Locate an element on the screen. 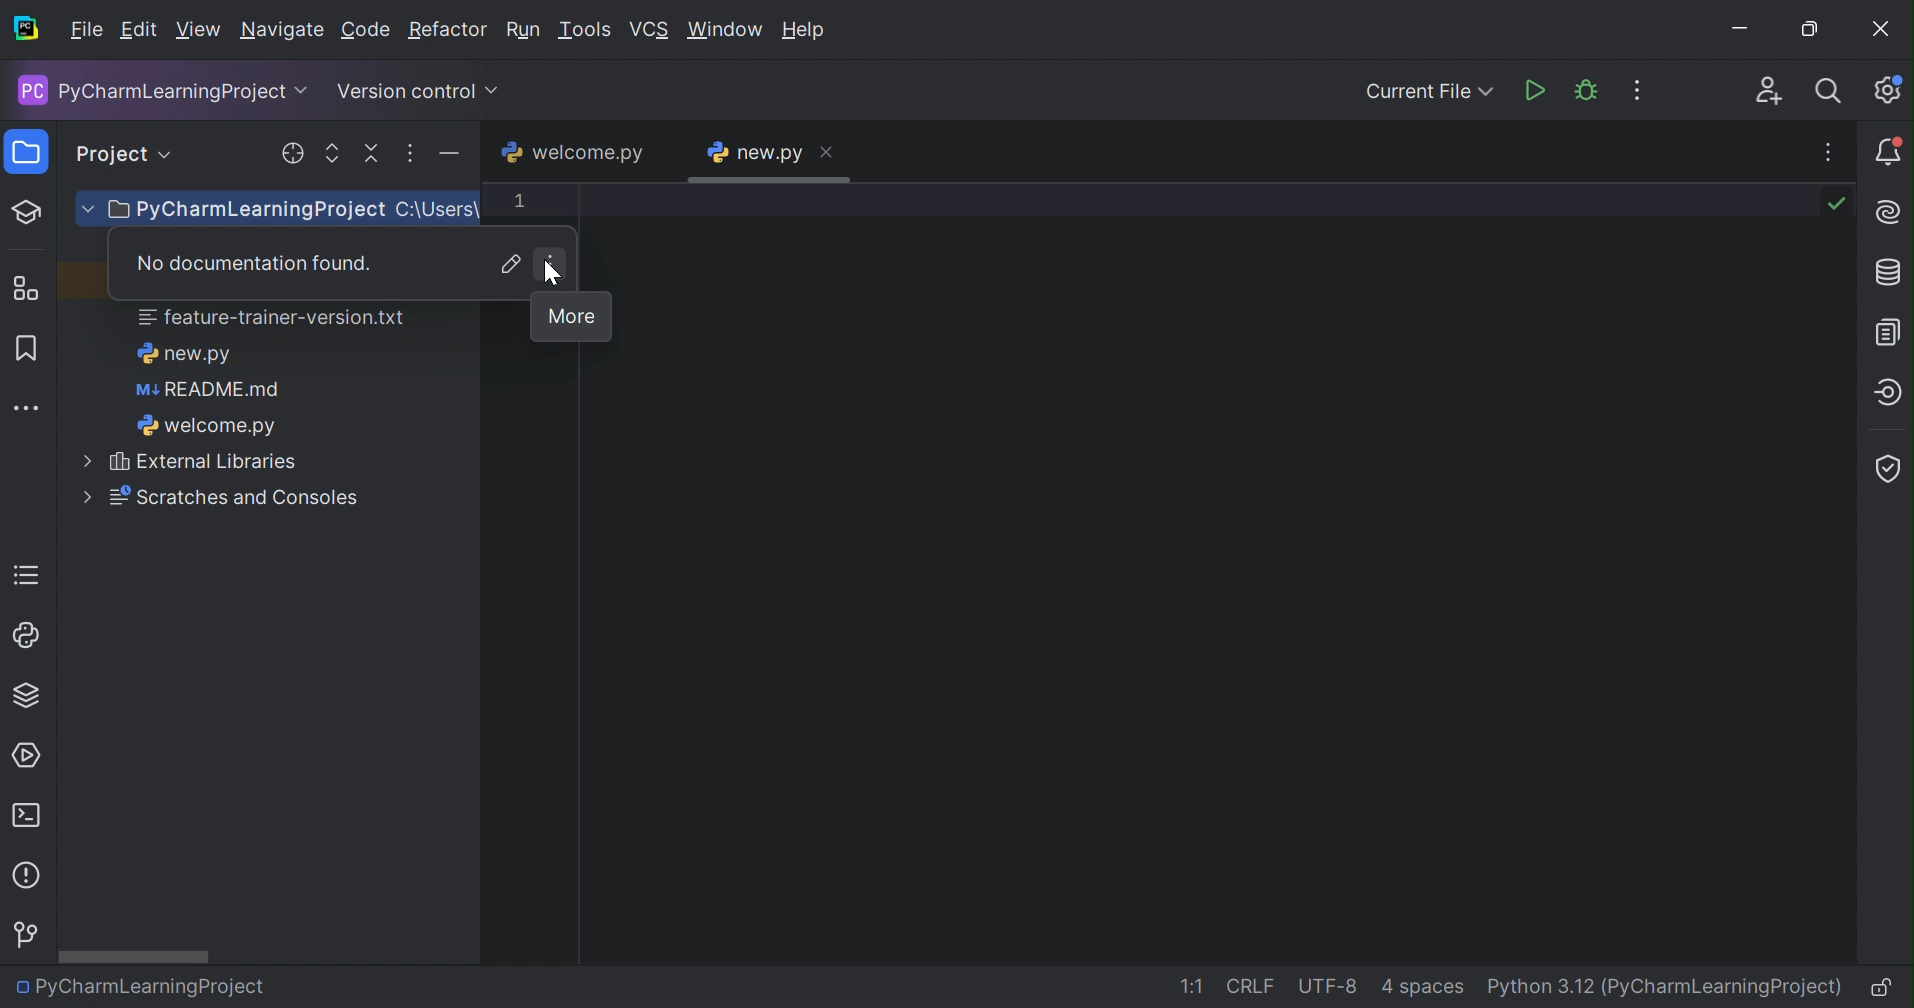 Image resolution: width=1914 pixels, height=1008 pixels. Documentation is located at coordinates (1891, 331).